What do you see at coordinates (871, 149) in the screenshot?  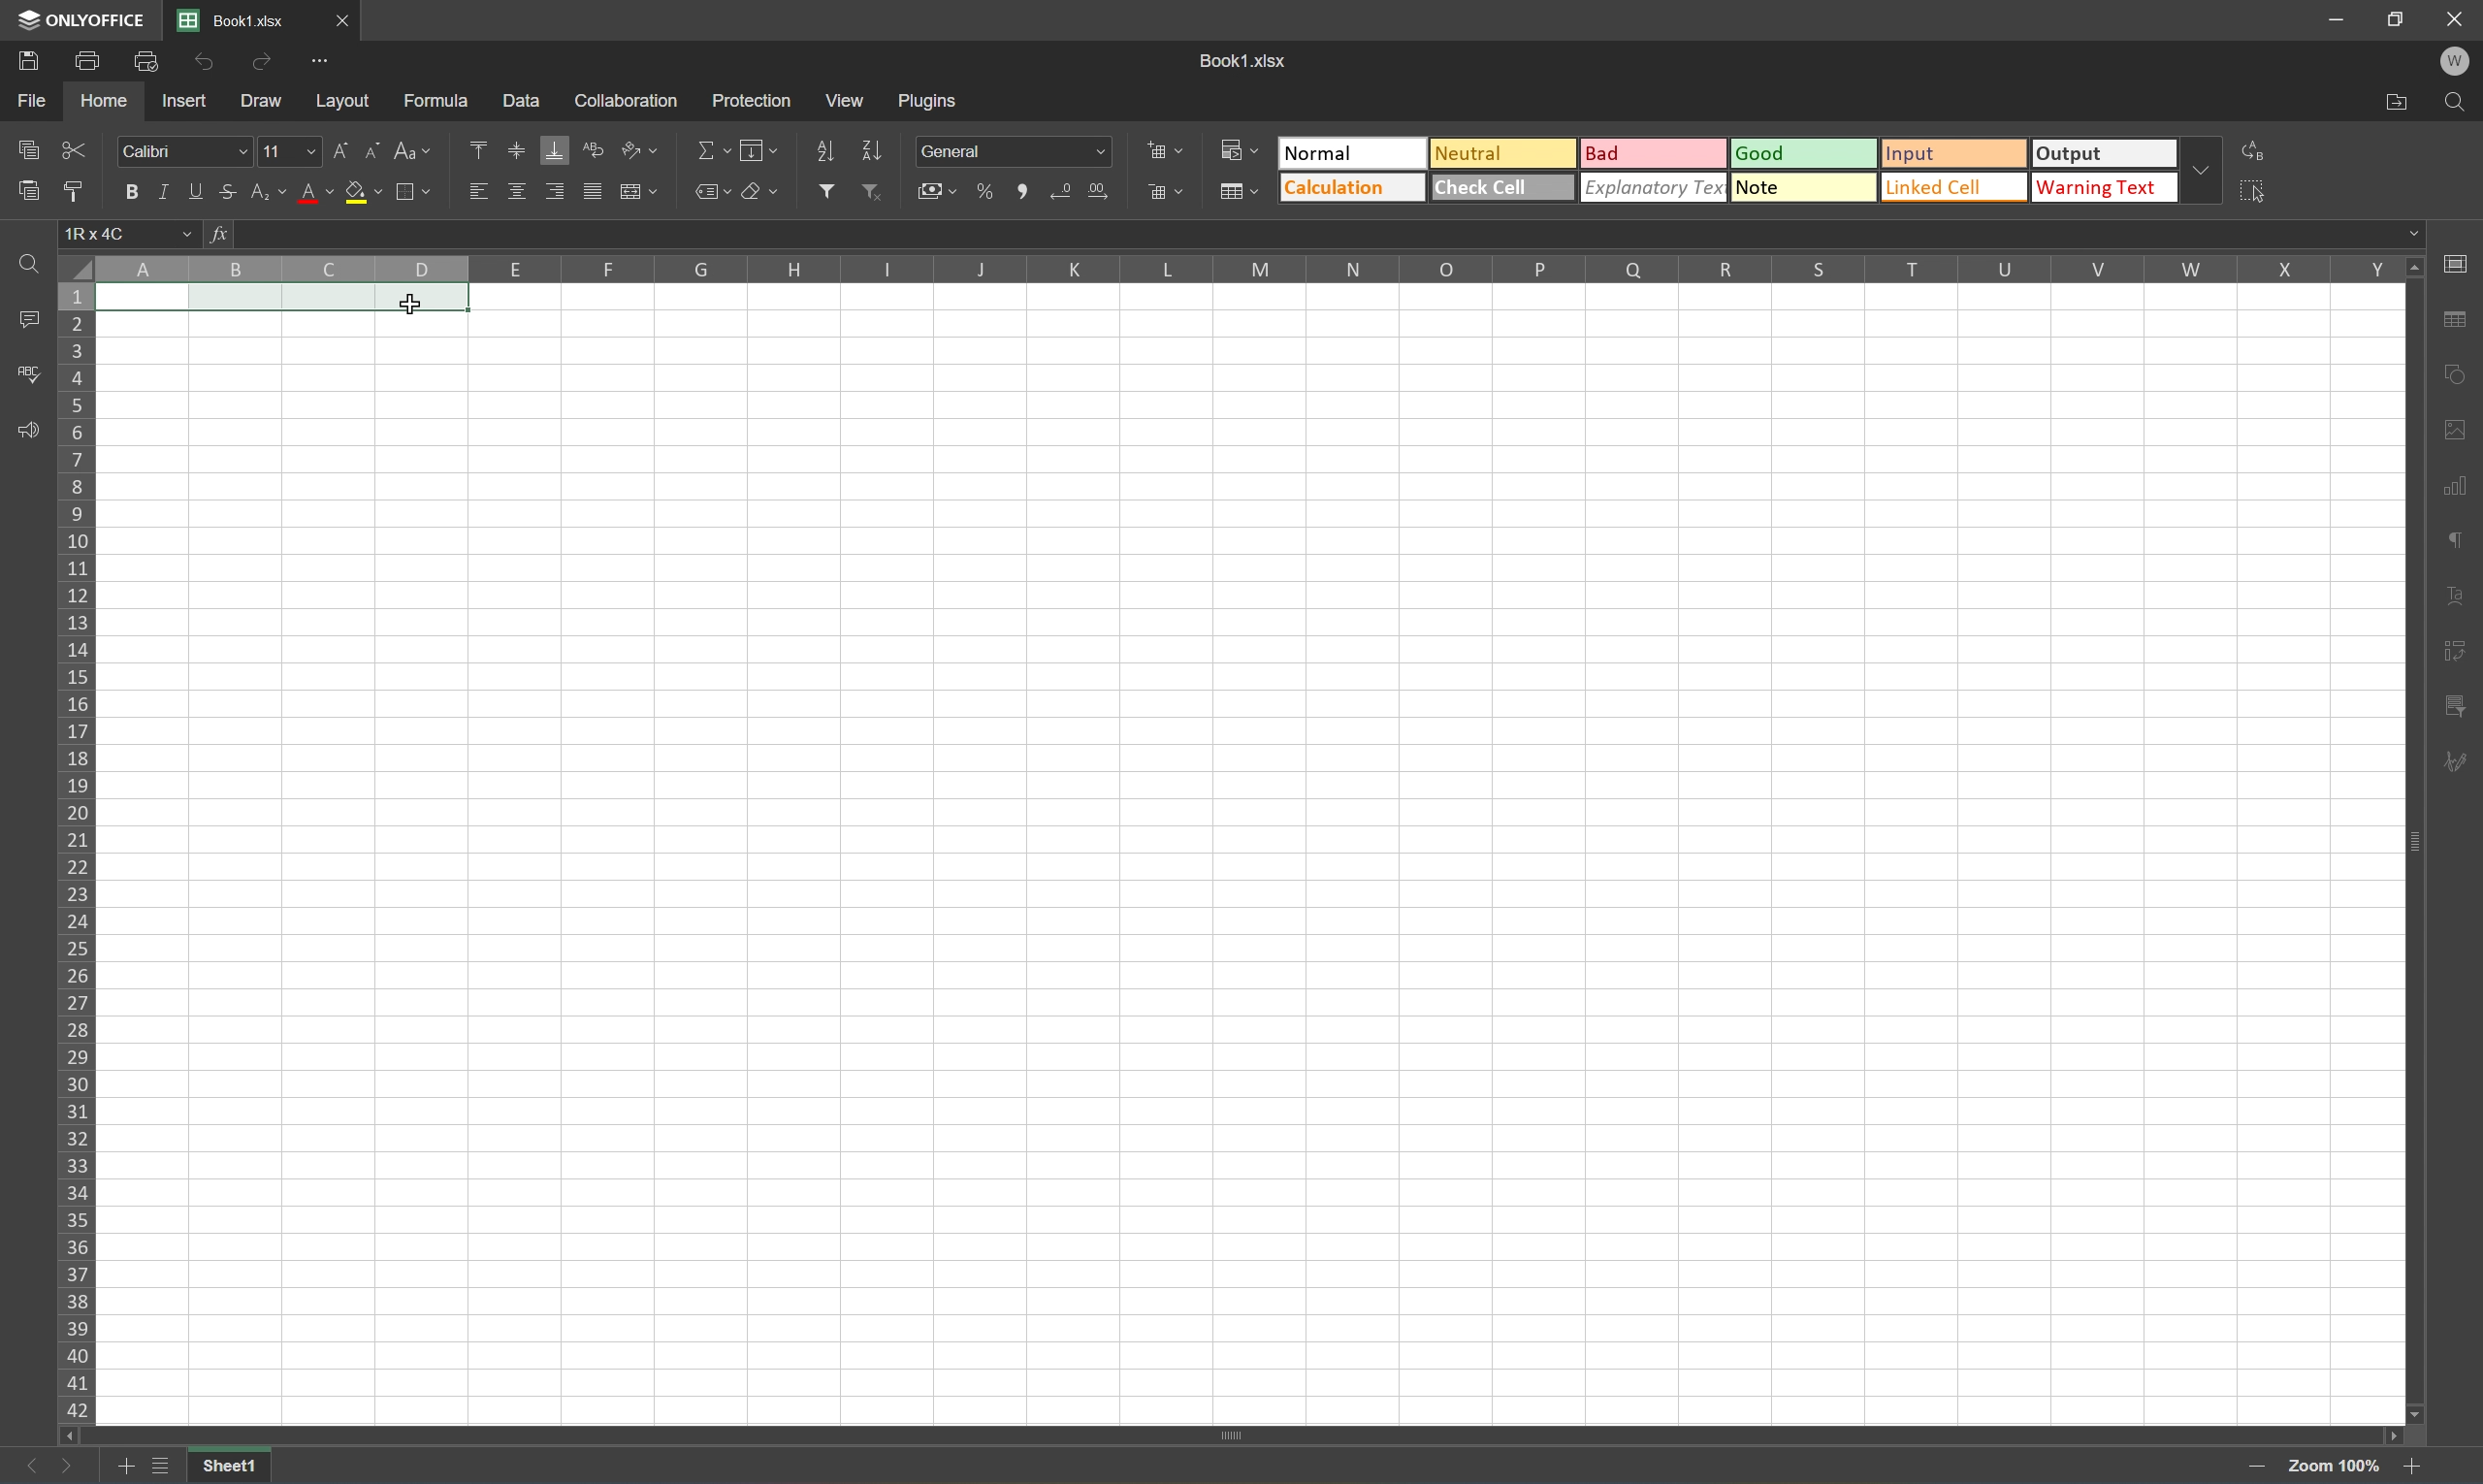 I see `Sort descending` at bounding box center [871, 149].